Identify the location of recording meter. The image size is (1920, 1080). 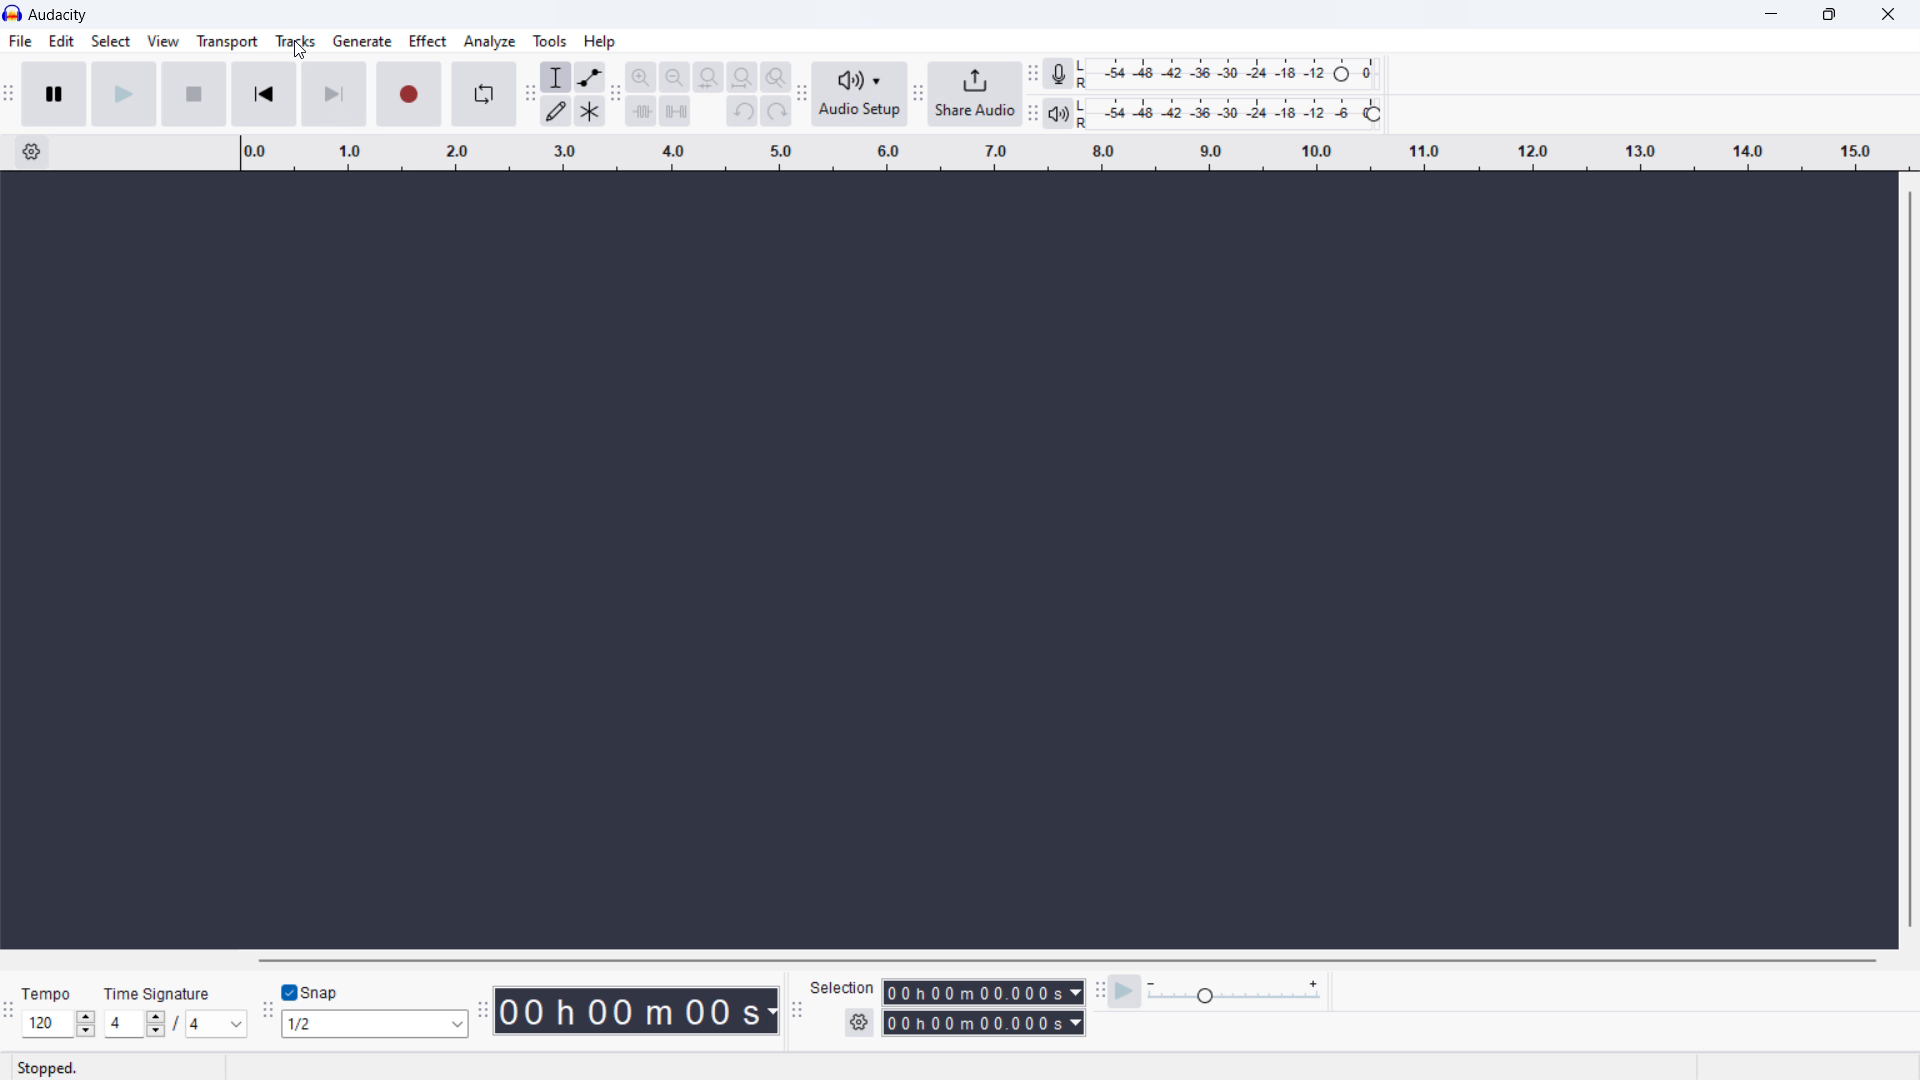
(1059, 74).